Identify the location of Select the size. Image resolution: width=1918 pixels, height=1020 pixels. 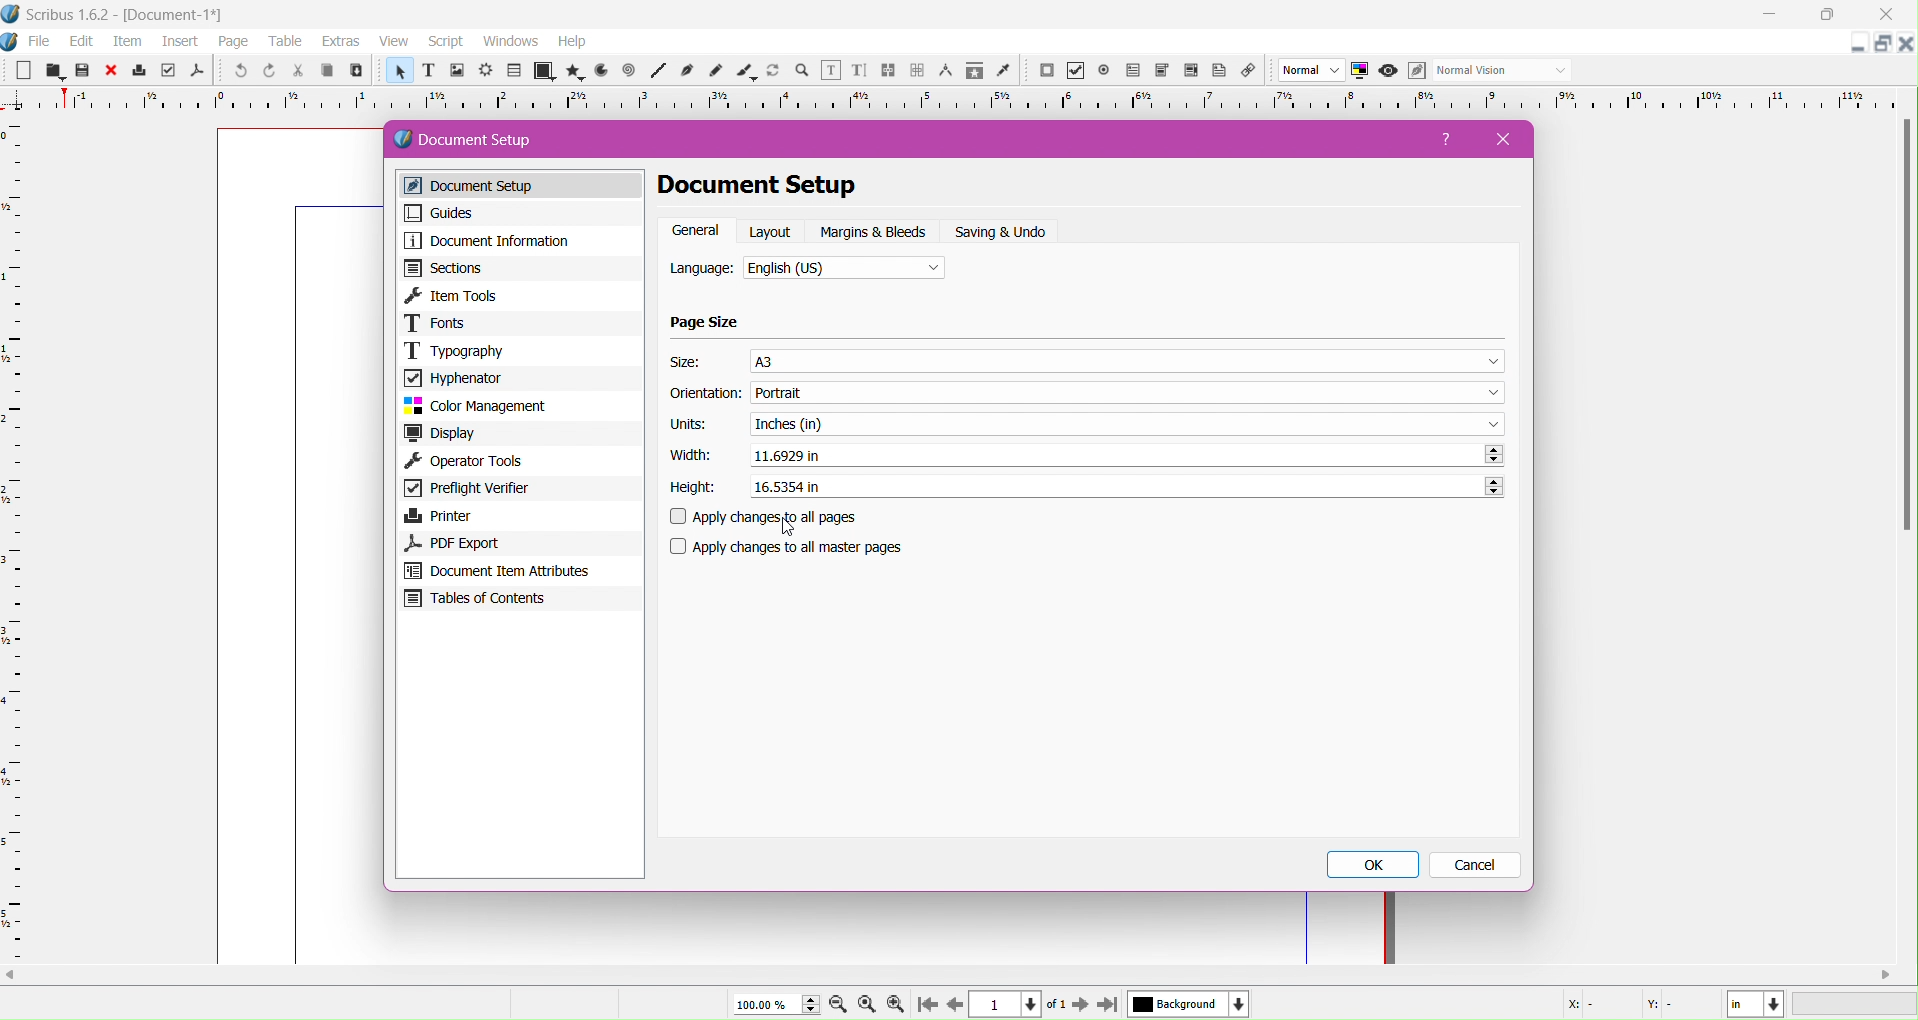
(1128, 360).